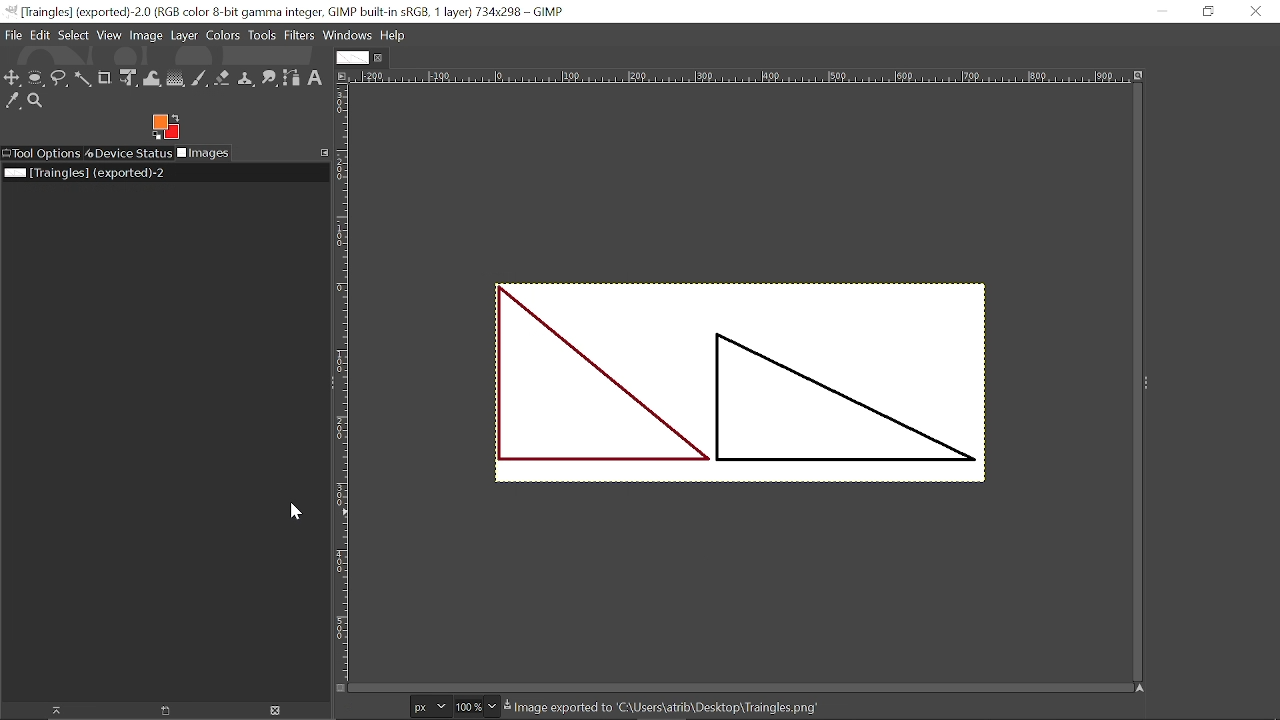 Image resolution: width=1280 pixels, height=720 pixels. Describe the element at coordinates (10, 101) in the screenshot. I see `Color picker tool` at that location.